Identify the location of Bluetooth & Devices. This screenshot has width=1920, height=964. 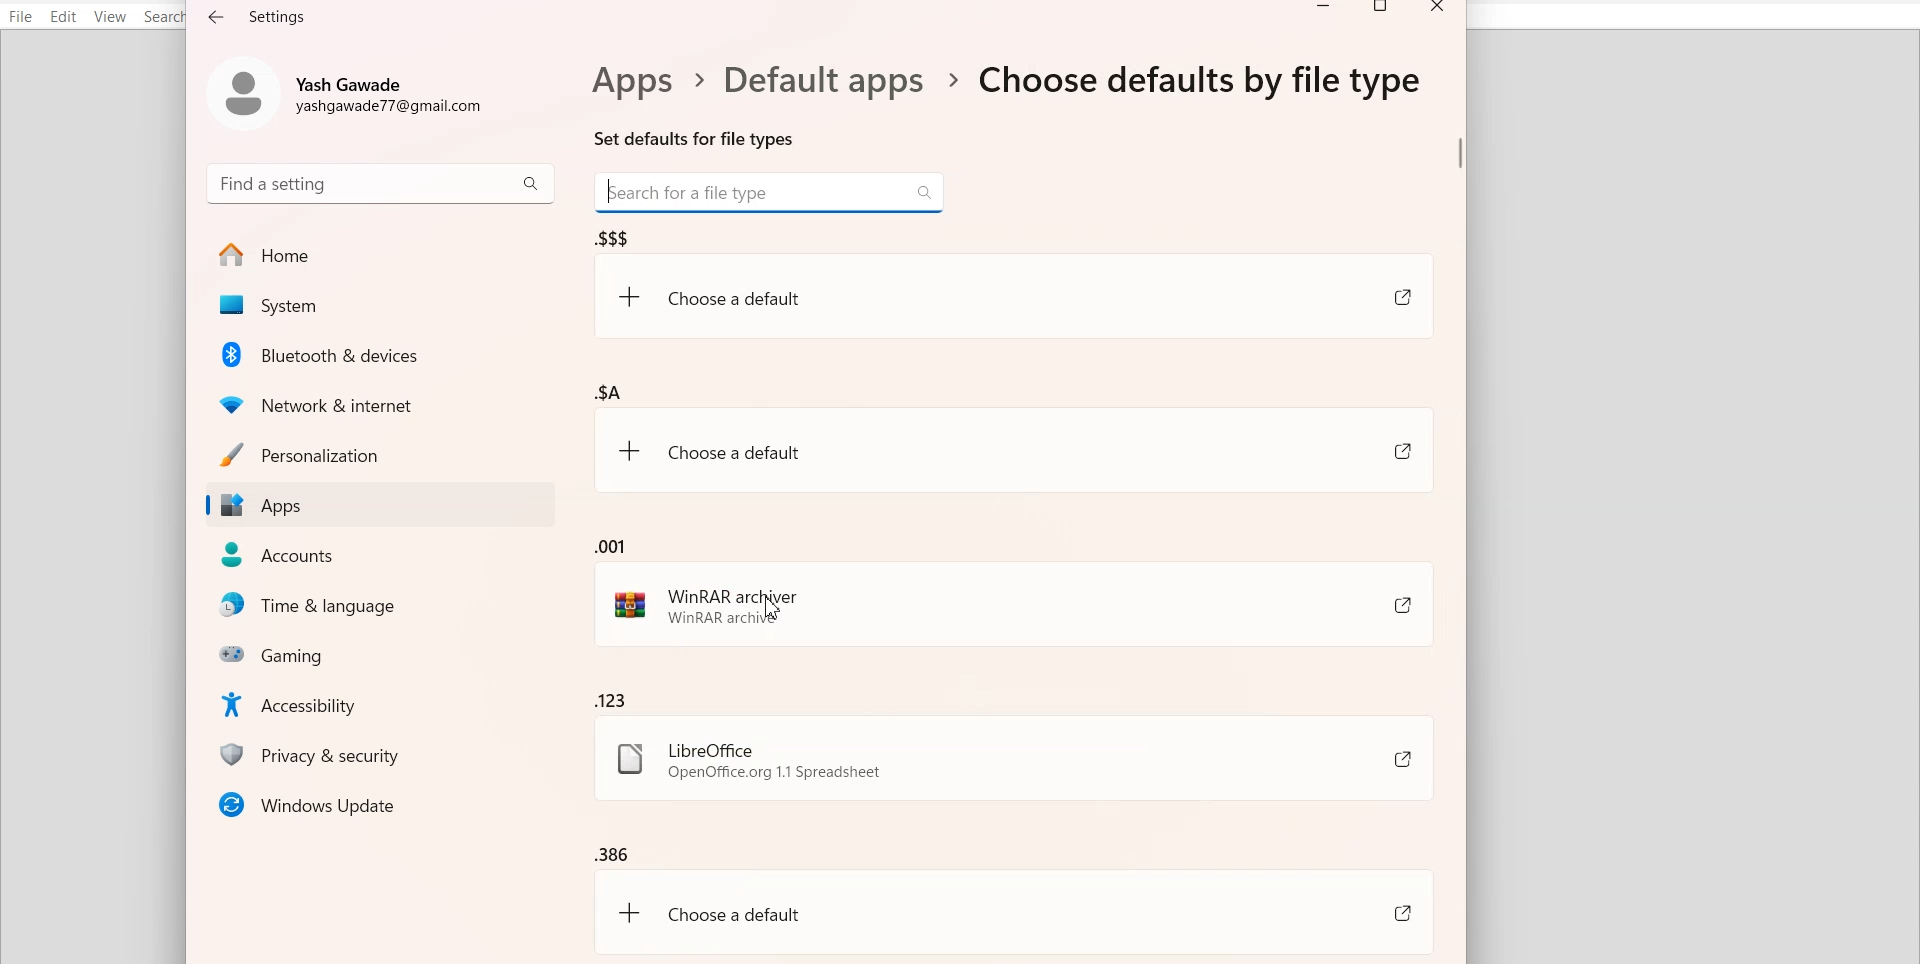
(383, 354).